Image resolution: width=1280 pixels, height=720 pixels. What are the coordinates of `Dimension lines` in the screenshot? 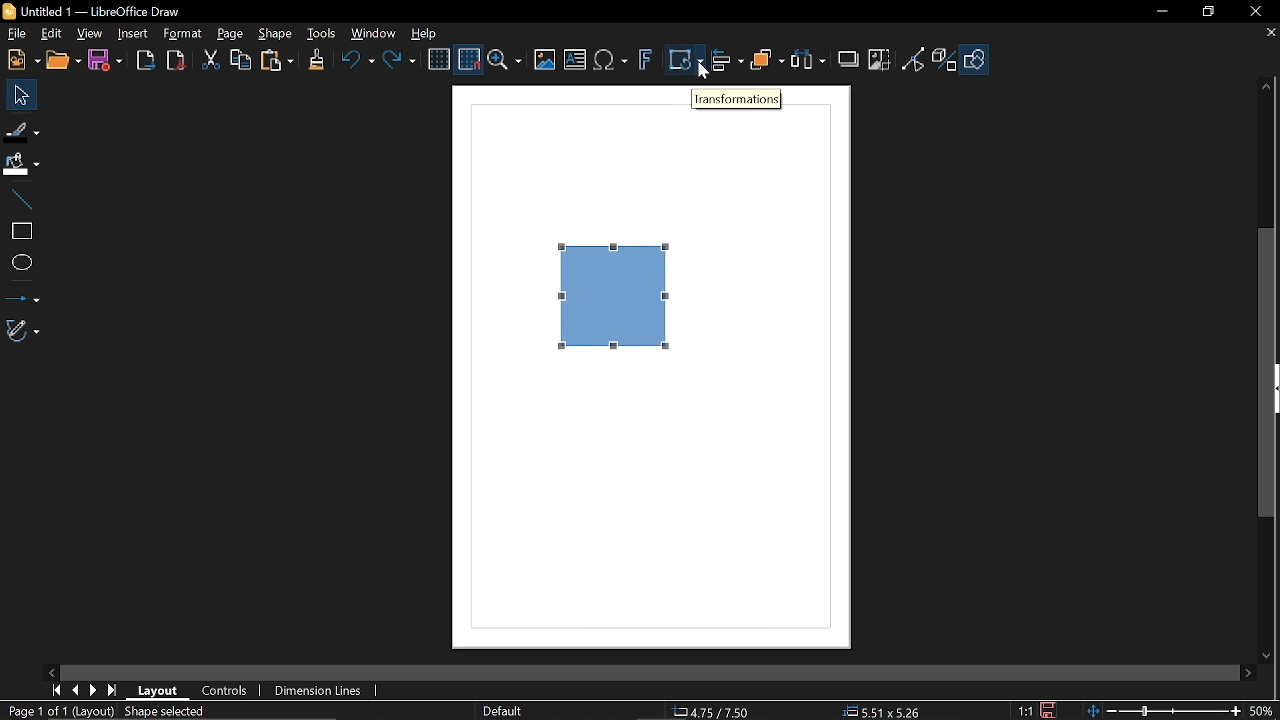 It's located at (314, 690).